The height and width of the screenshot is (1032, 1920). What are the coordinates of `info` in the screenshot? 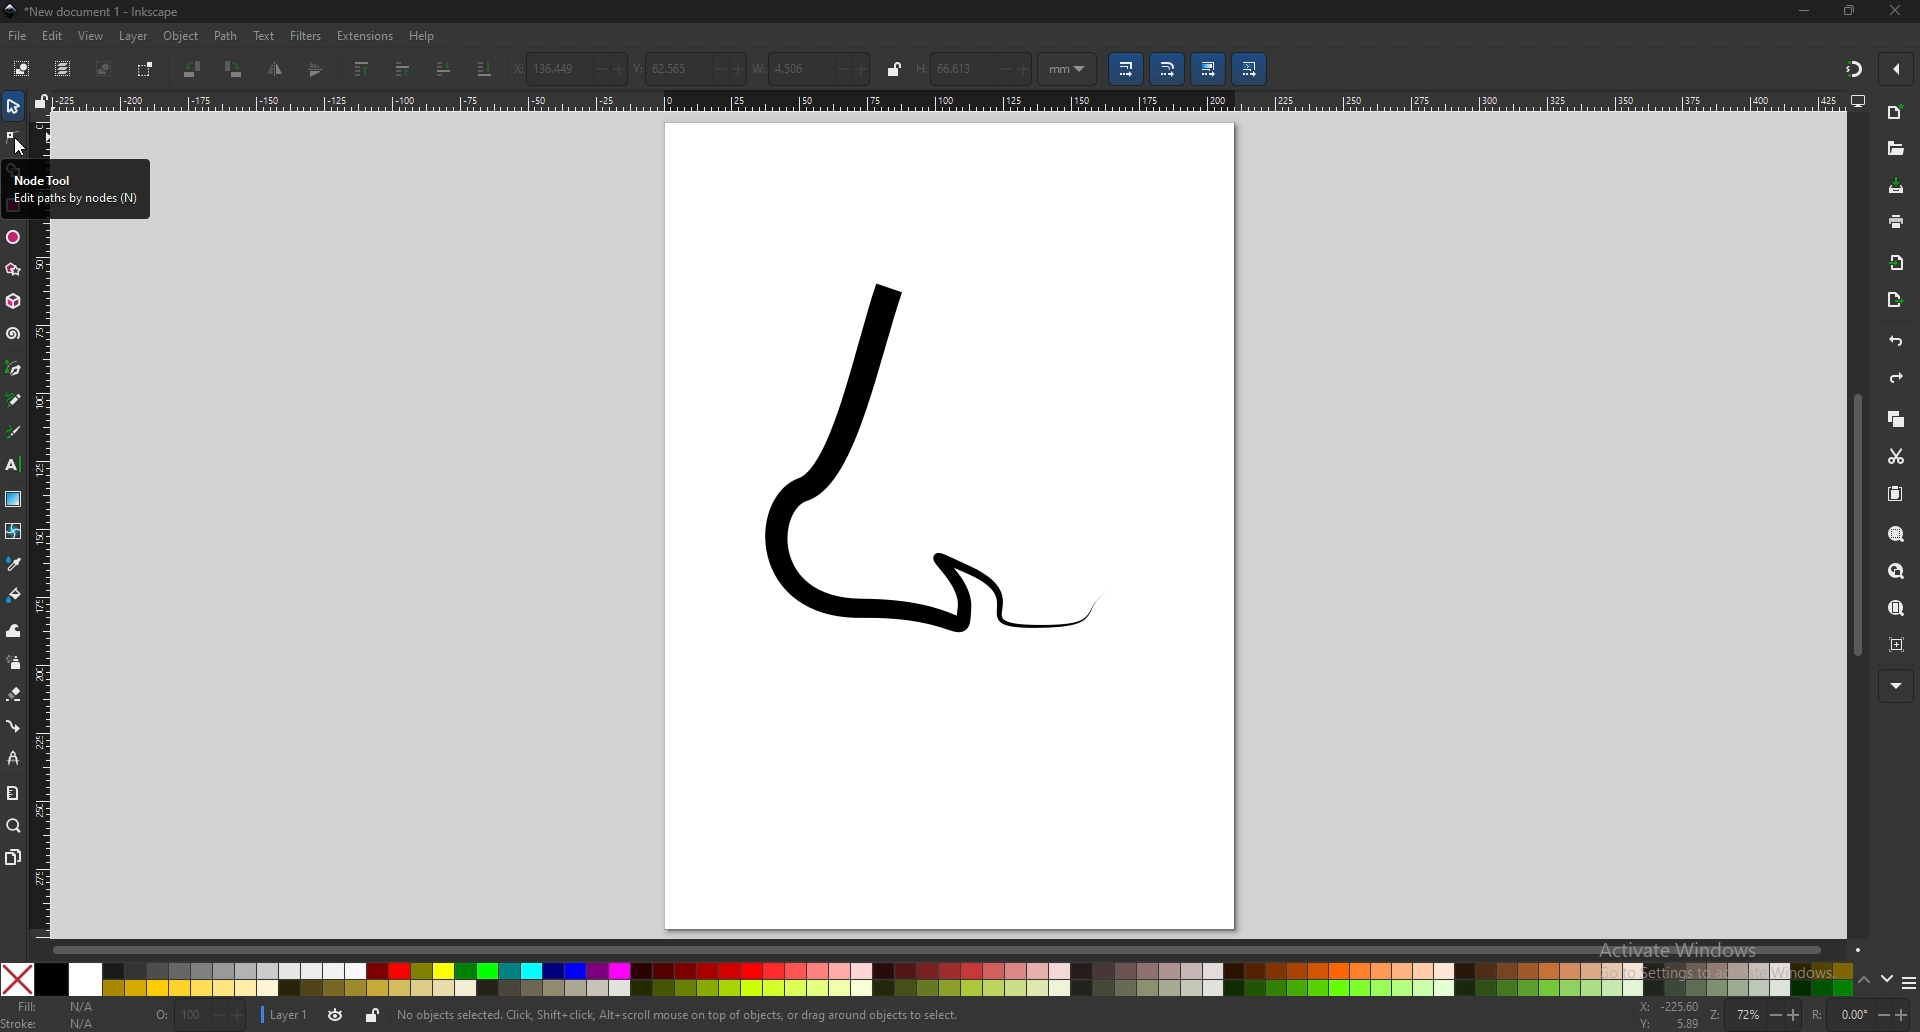 It's located at (678, 1015).